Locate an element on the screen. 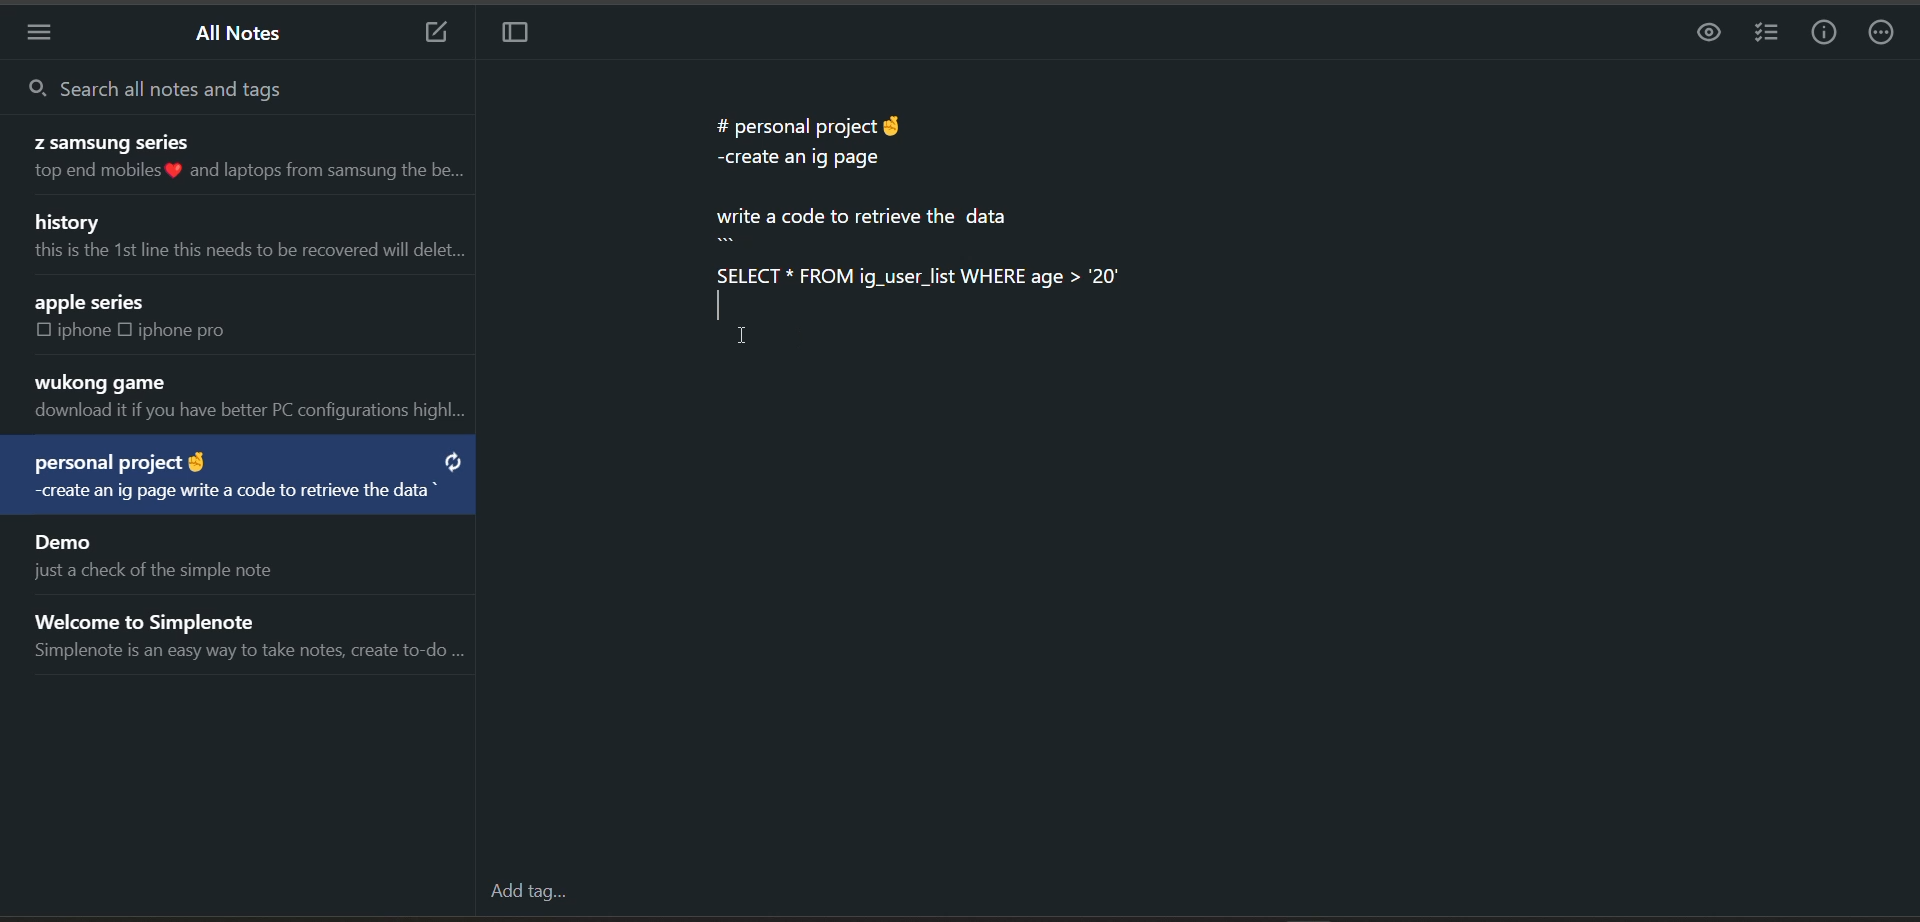  all notes is located at coordinates (241, 37).